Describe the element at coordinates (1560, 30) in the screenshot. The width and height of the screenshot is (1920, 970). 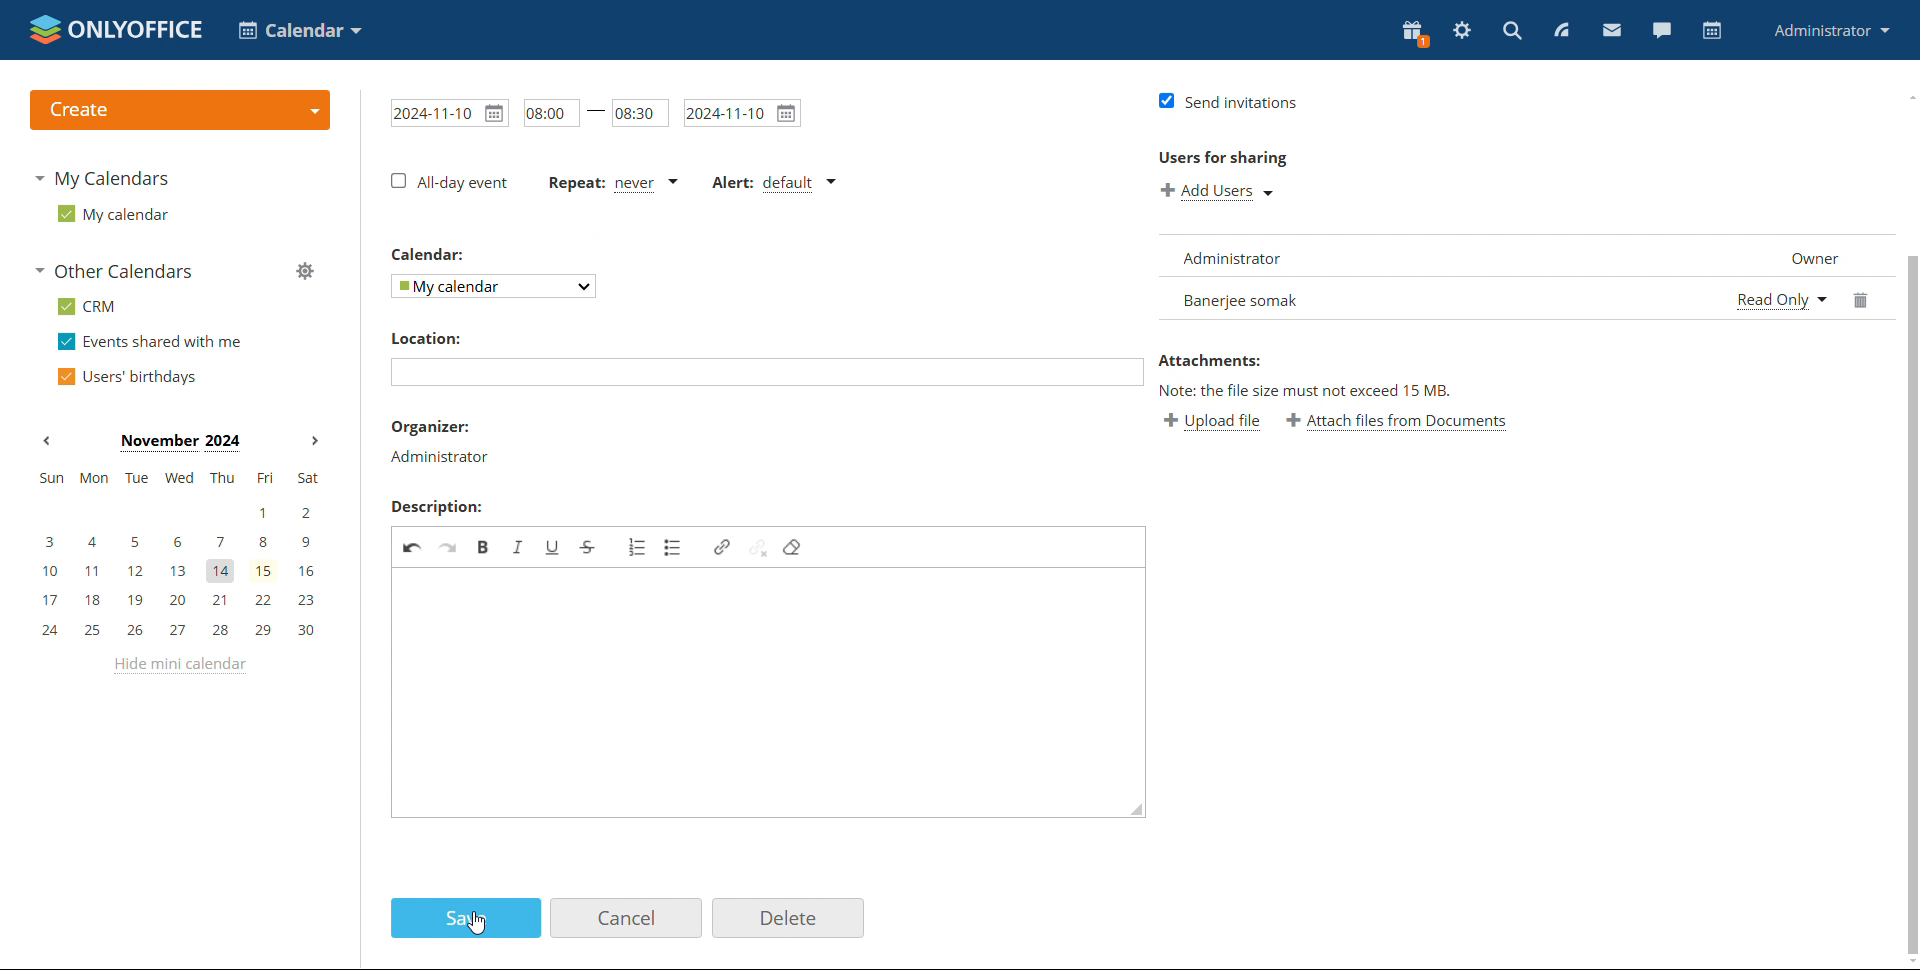
I see `feed` at that location.